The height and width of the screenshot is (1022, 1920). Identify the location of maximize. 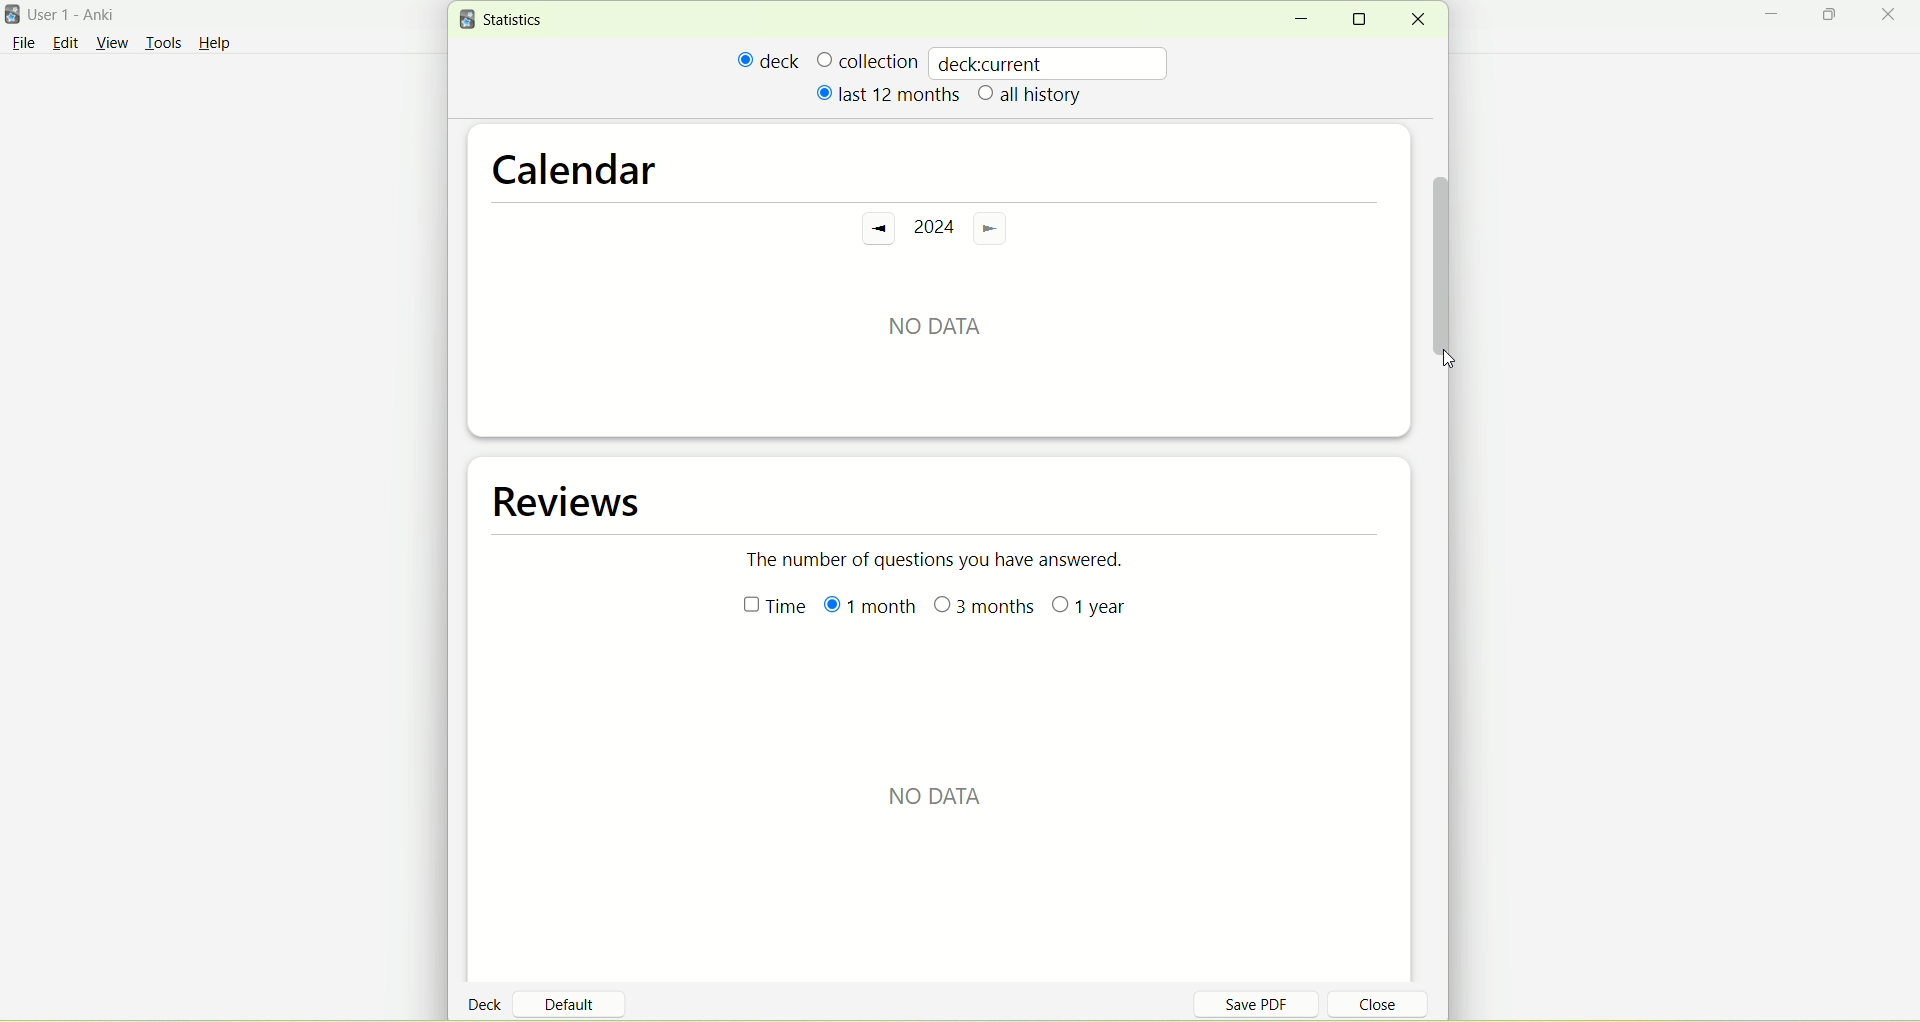
(1832, 18).